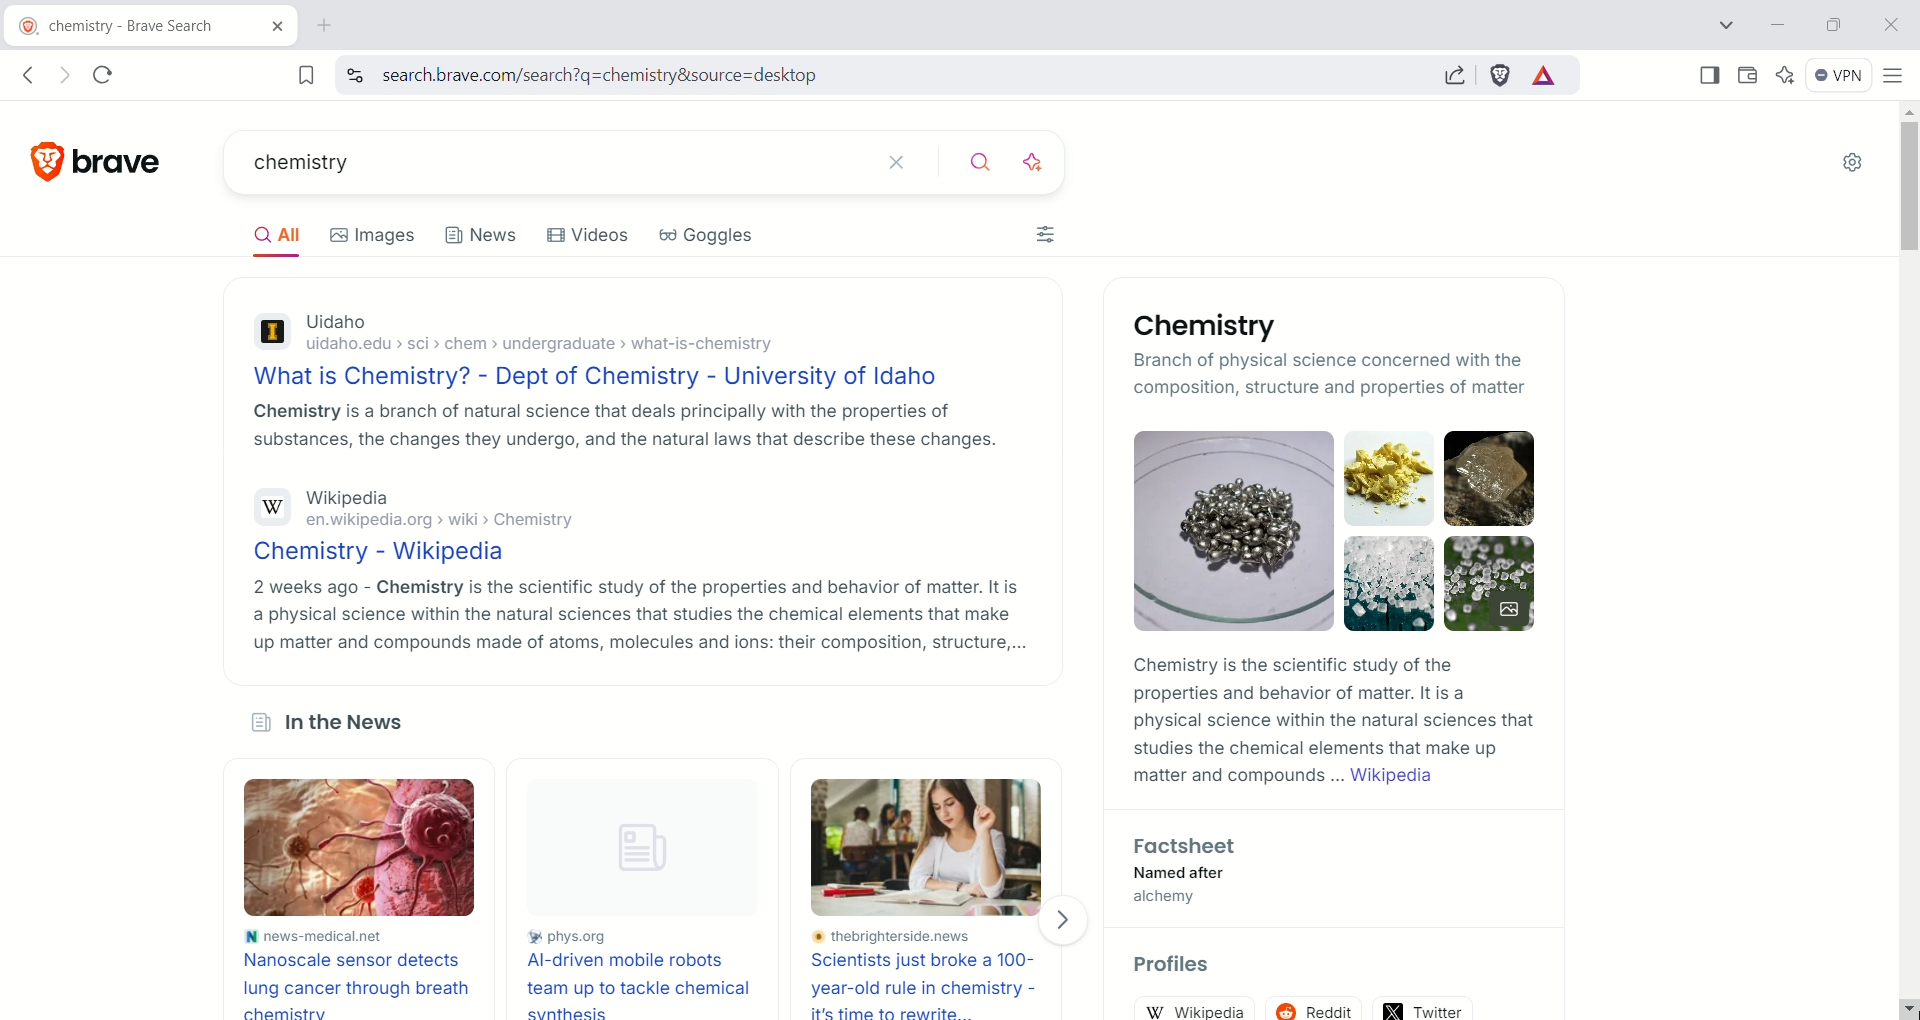 The width and height of the screenshot is (1920, 1020). Describe the element at coordinates (374, 850) in the screenshot. I see `image` at that location.